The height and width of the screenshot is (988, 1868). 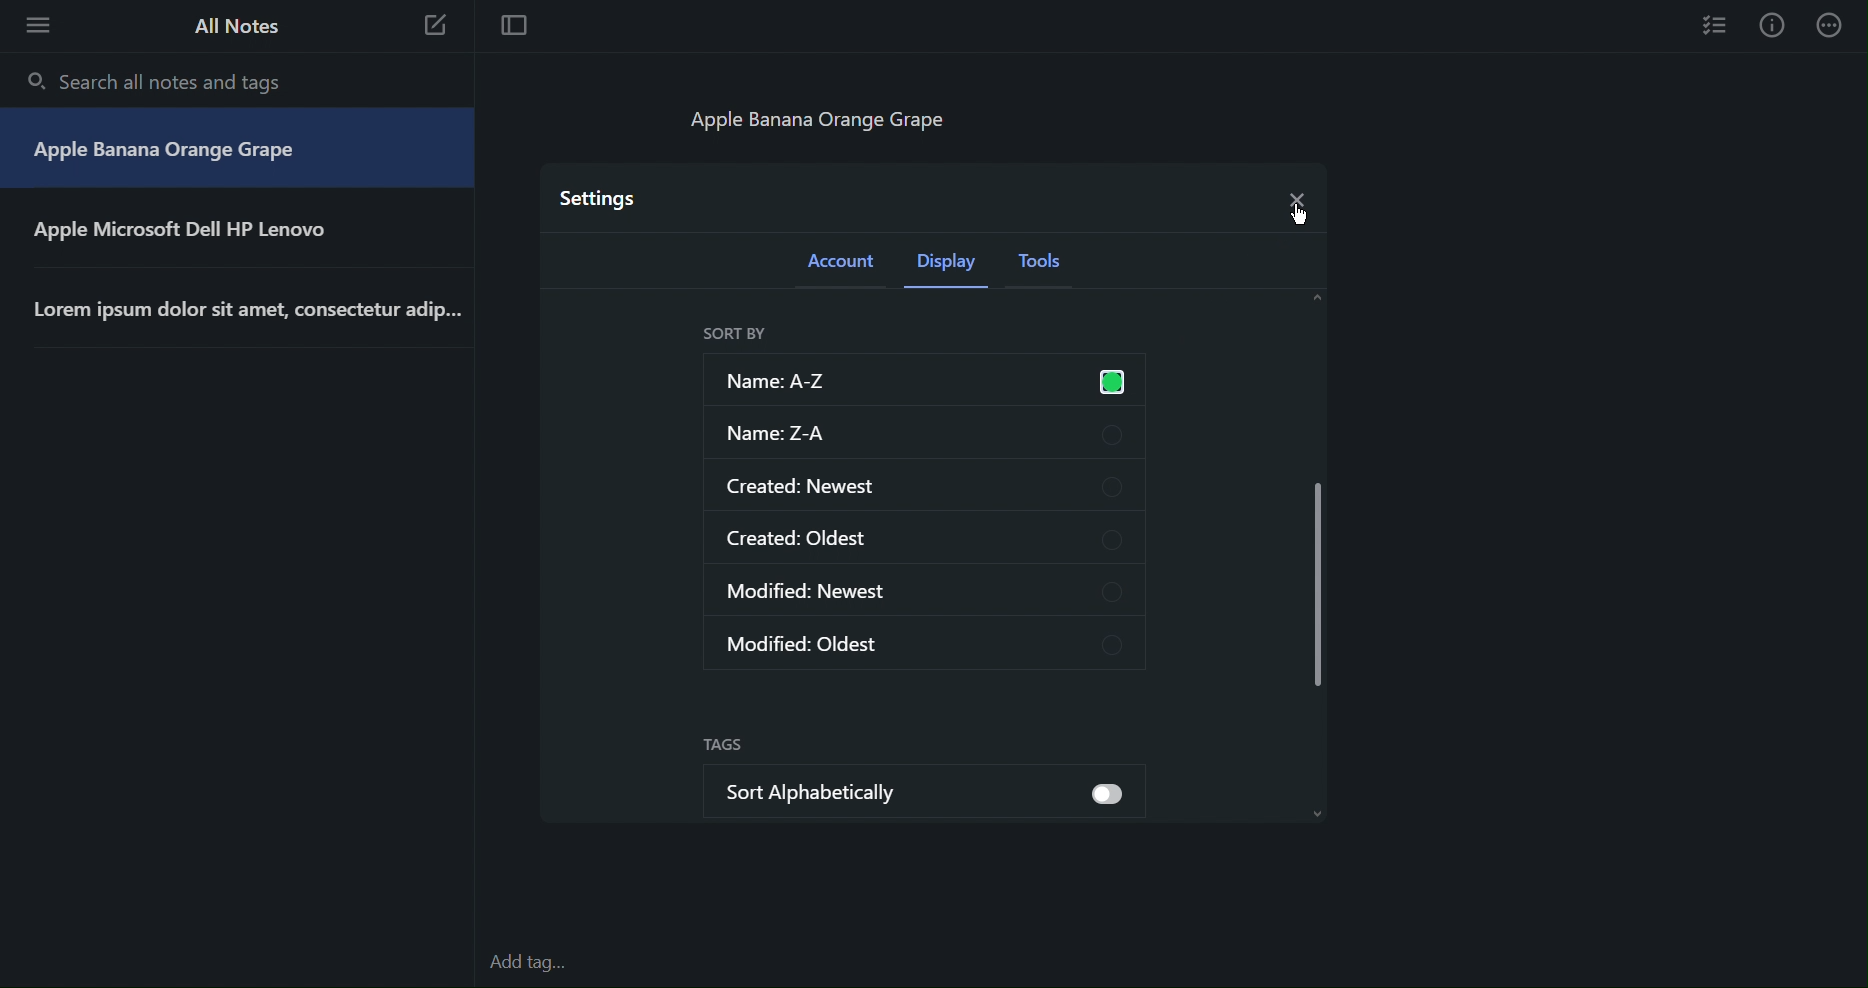 What do you see at coordinates (600, 197) in the screenshot?
I see `Settings` at bounding box center [600, 197].